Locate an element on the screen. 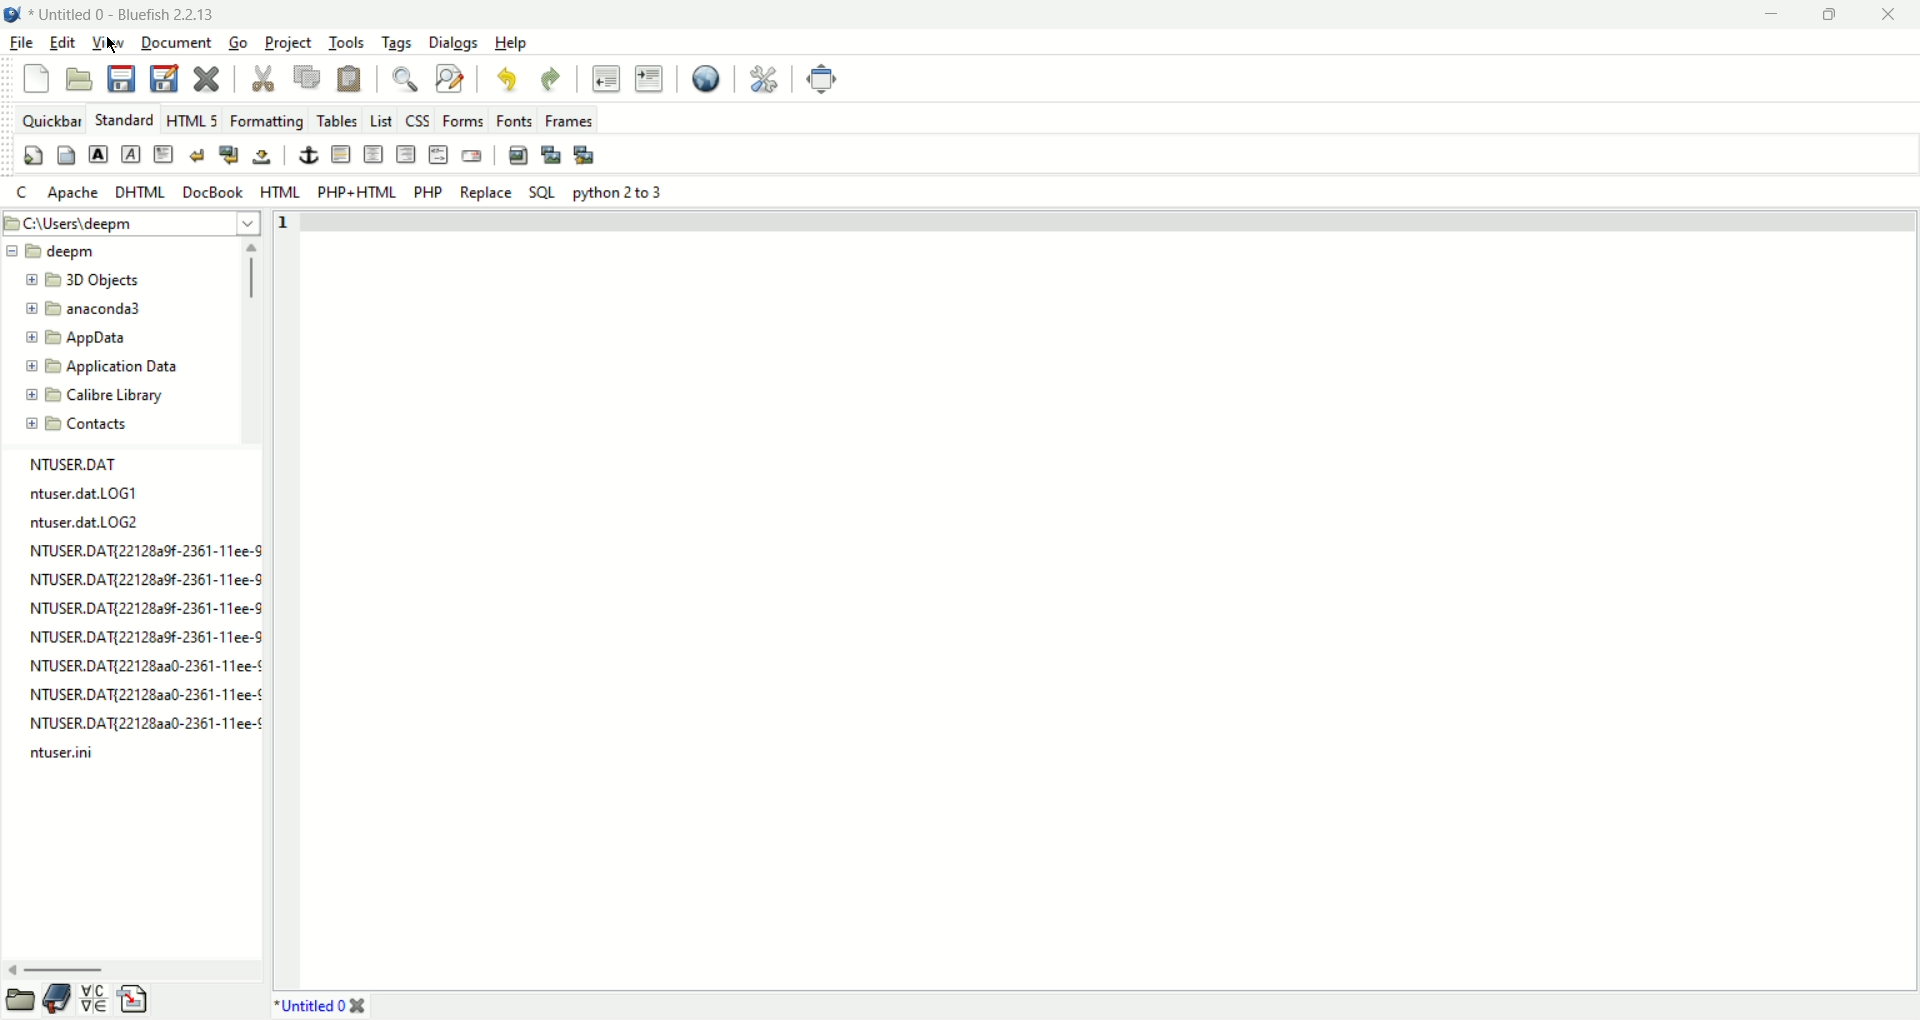  insert thumbnail is located at coordinates (553, 154).